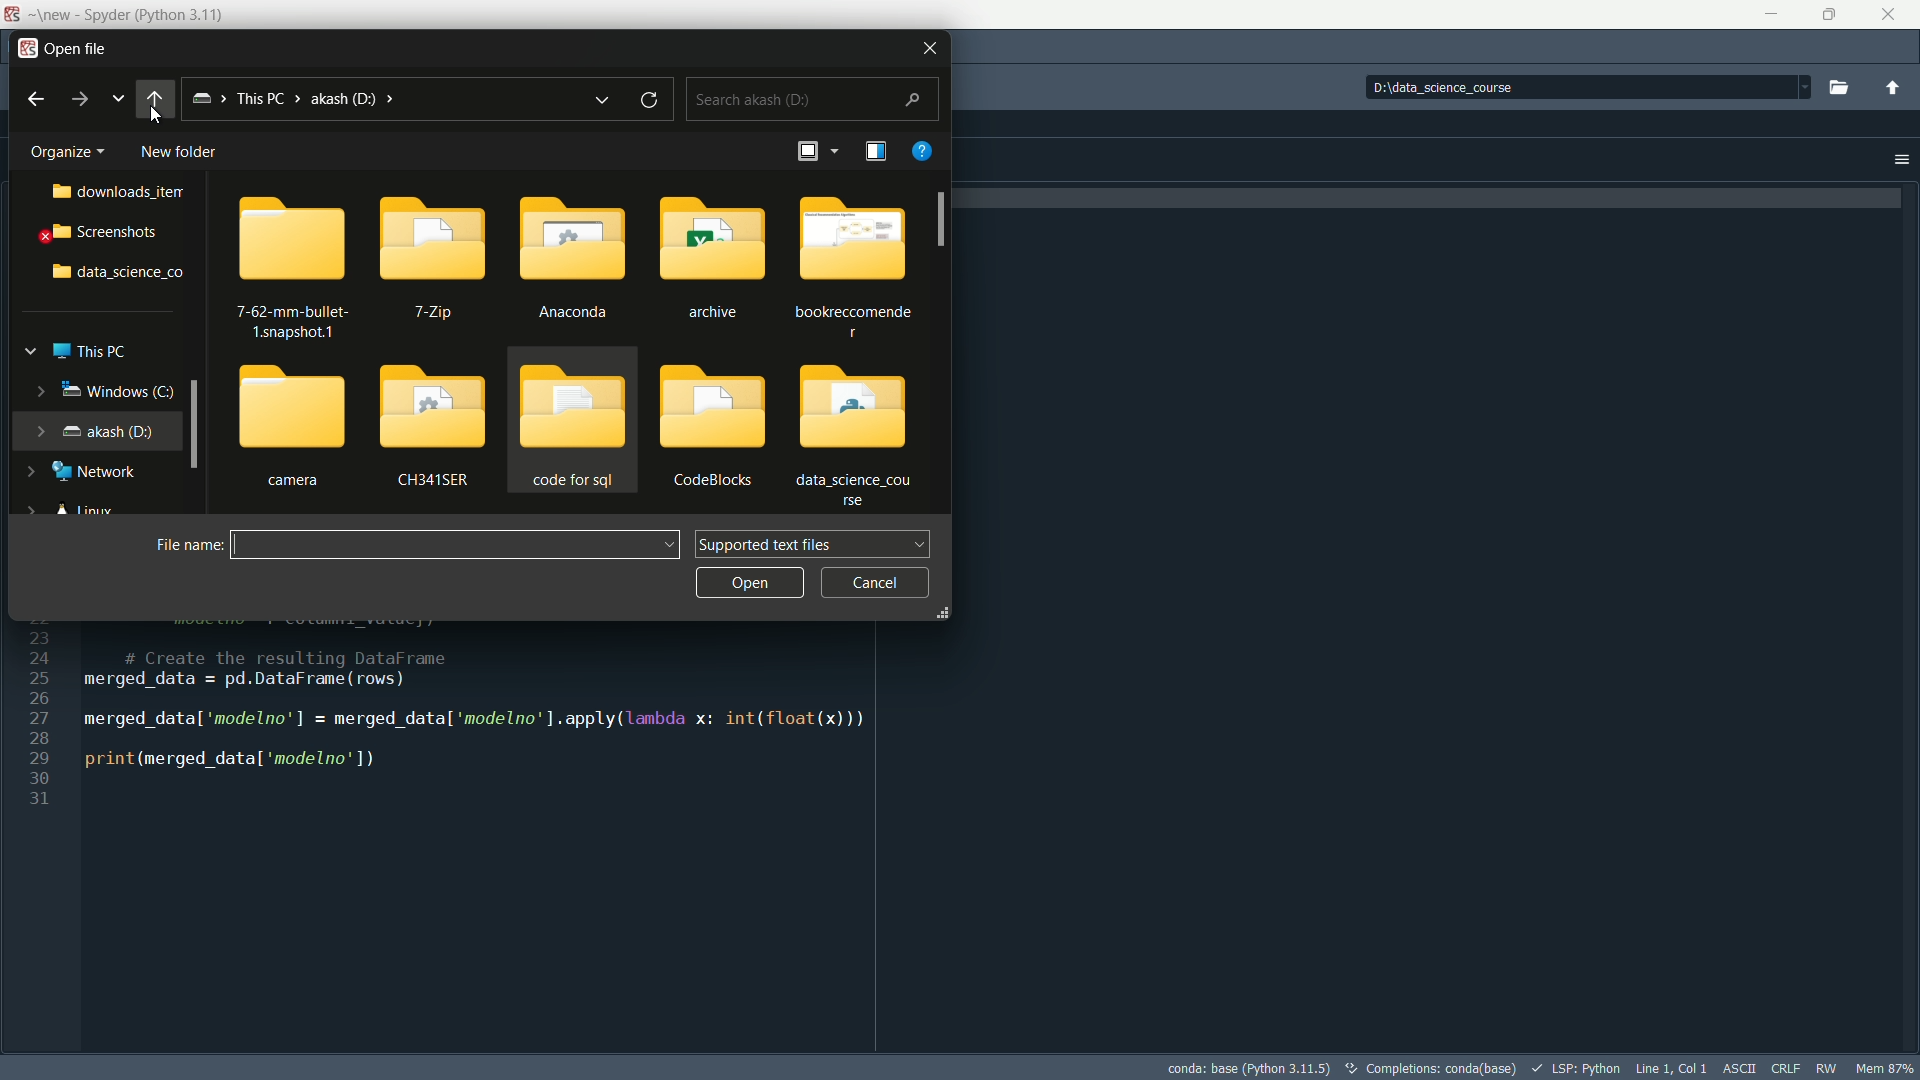 This screenshot has height=1080, width=1920. What do you see at coordinates (813, 150) in the screenshot?
I see `change the view` at bounding box center [813, 150].